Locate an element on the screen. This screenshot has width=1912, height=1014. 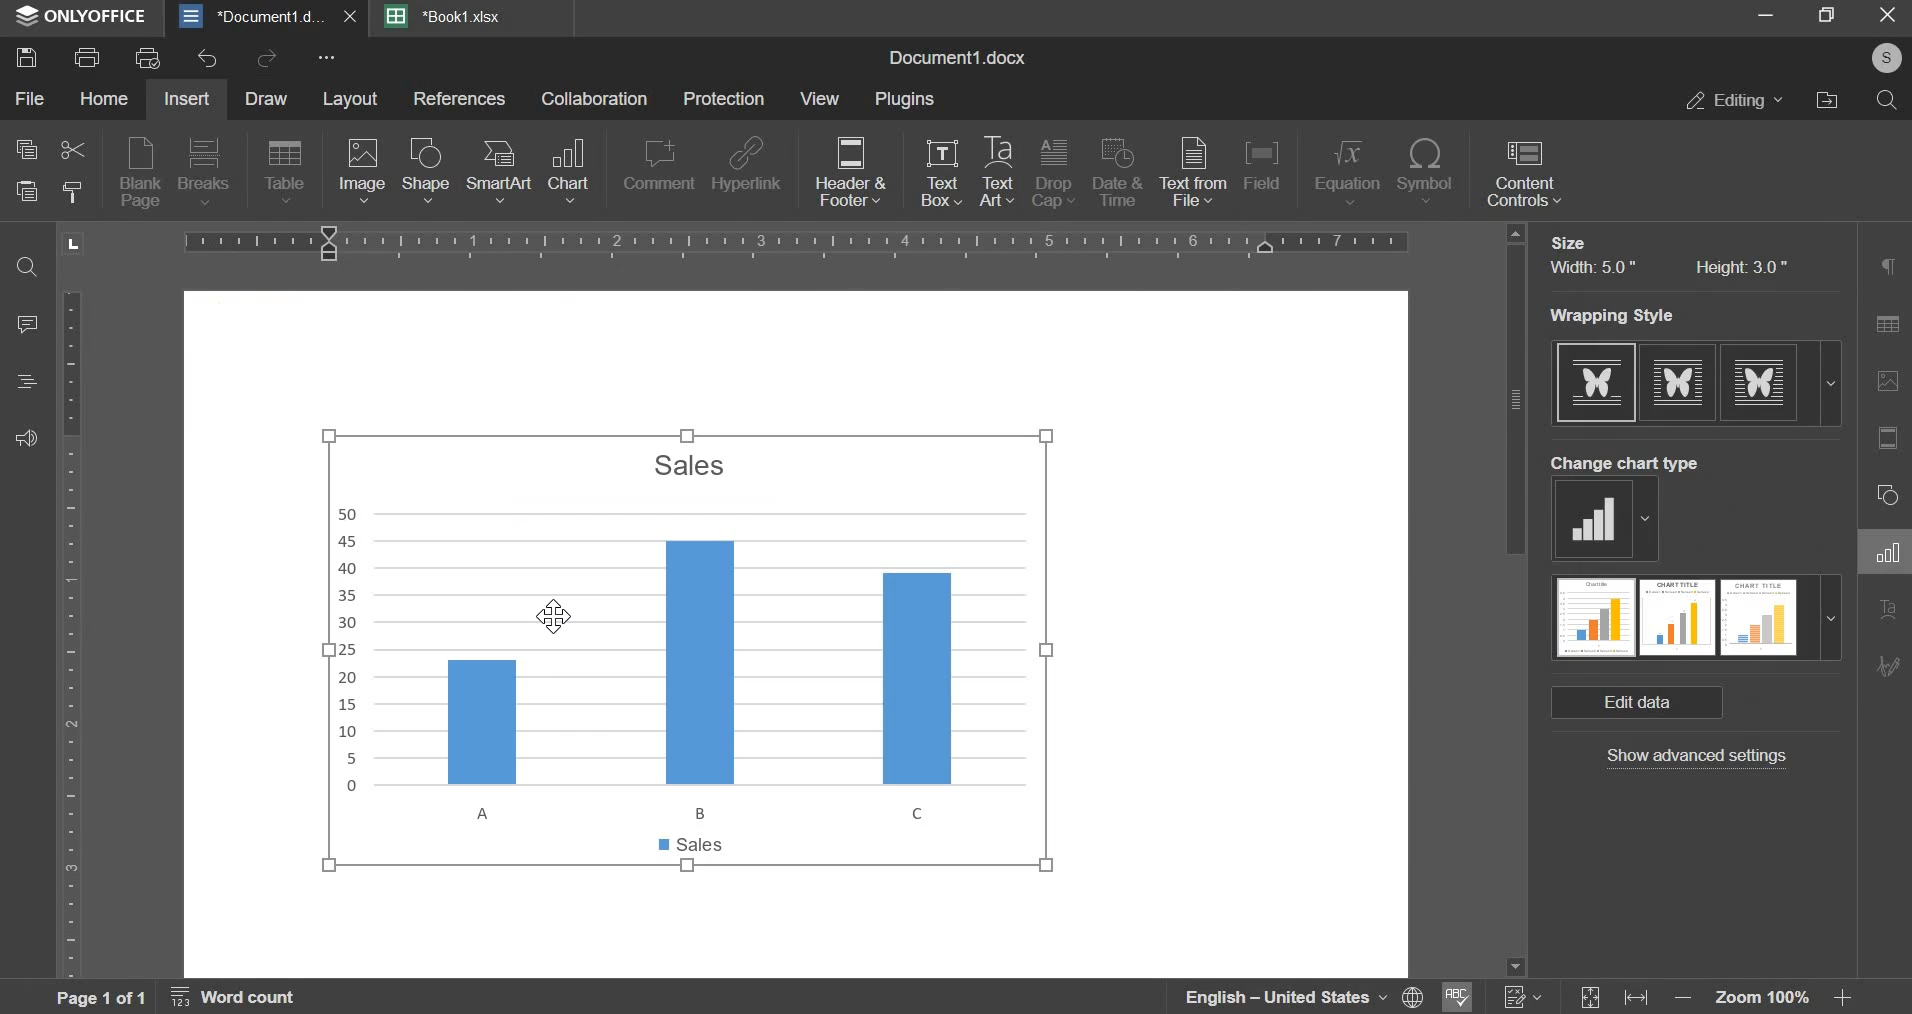
home is located at coordinates (103, 99).